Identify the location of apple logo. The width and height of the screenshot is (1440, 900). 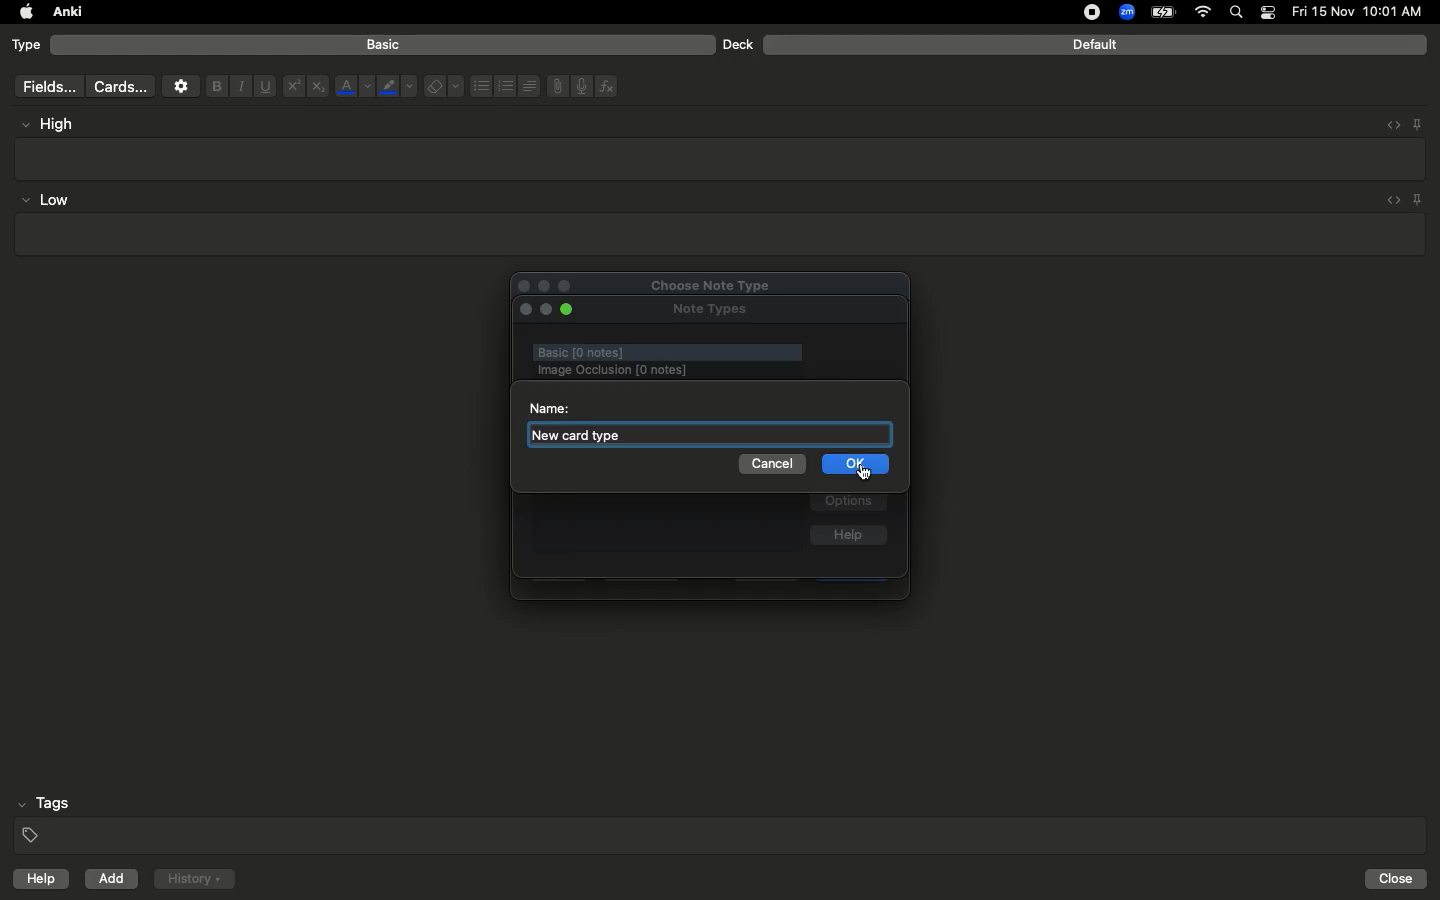
(21, 12).